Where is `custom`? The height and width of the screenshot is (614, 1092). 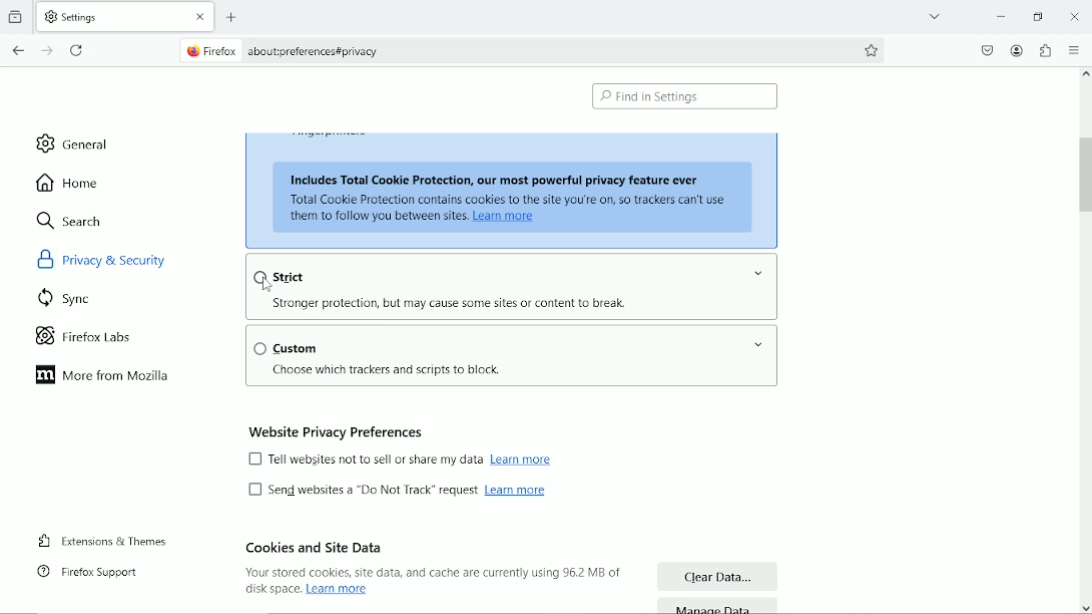 custom is located at coordinates (296, 347).